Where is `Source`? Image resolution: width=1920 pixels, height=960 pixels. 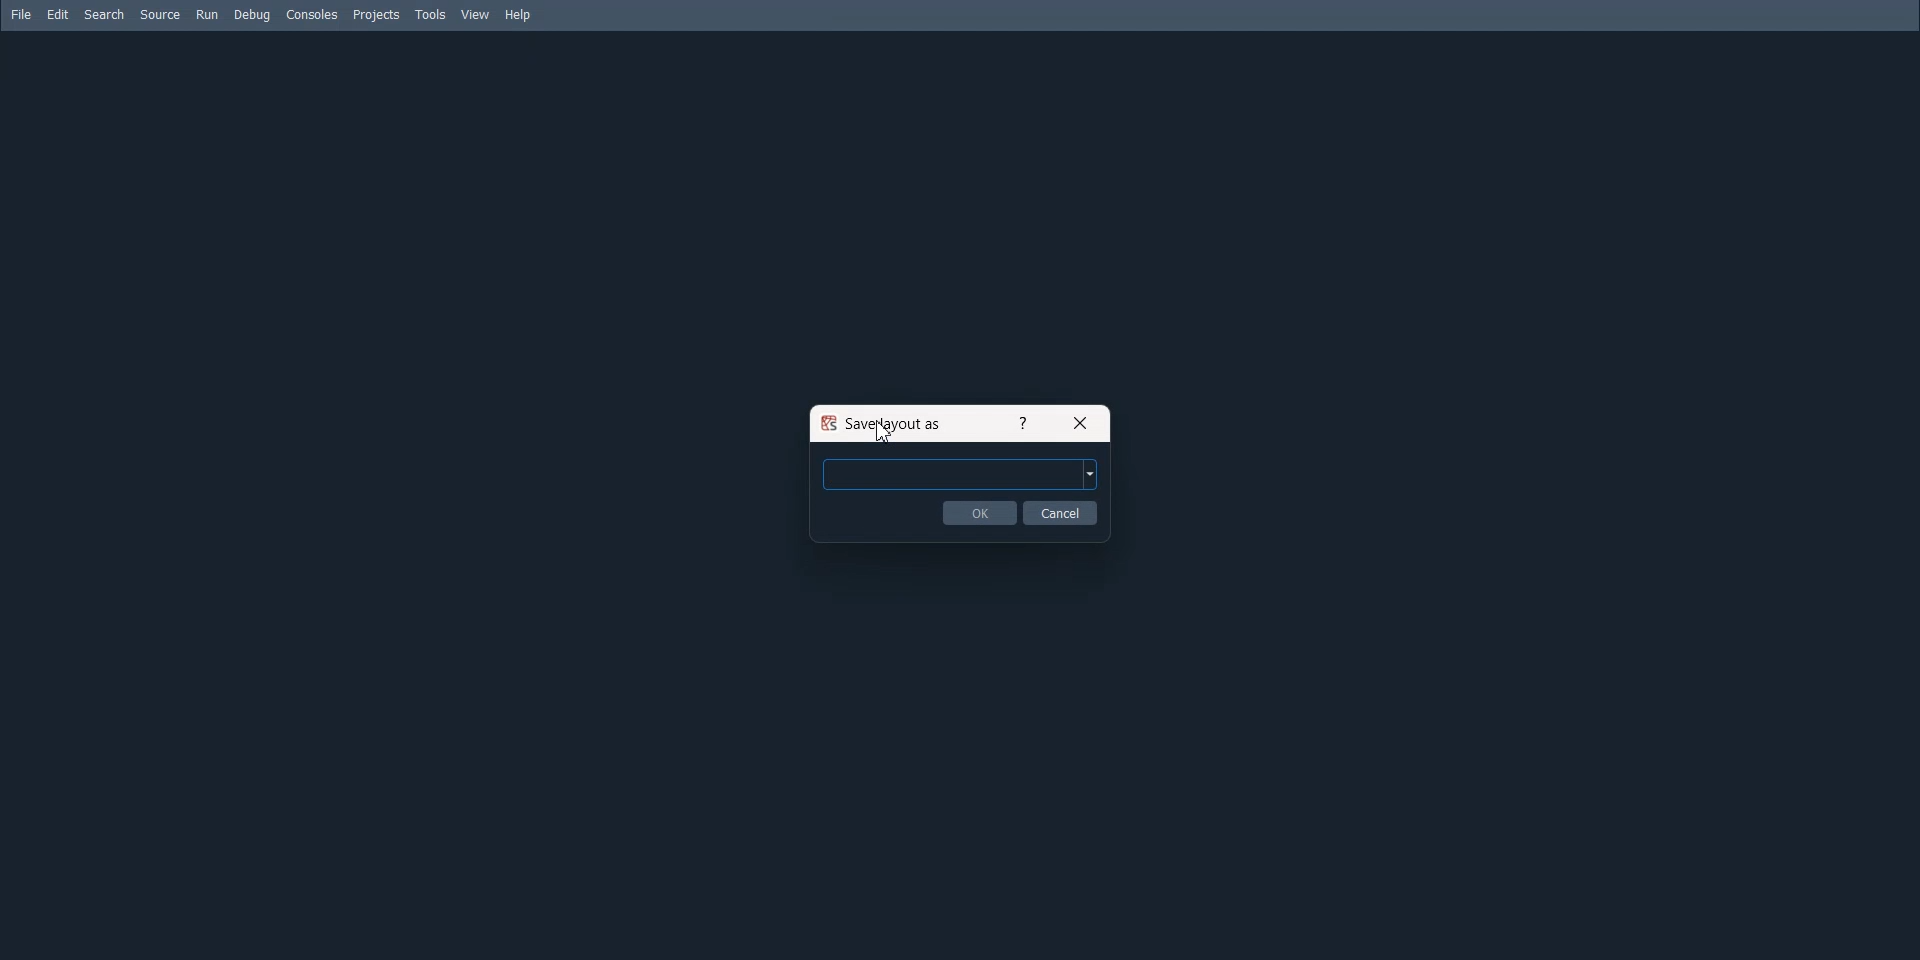 Source is located at coordinates (160, 14).